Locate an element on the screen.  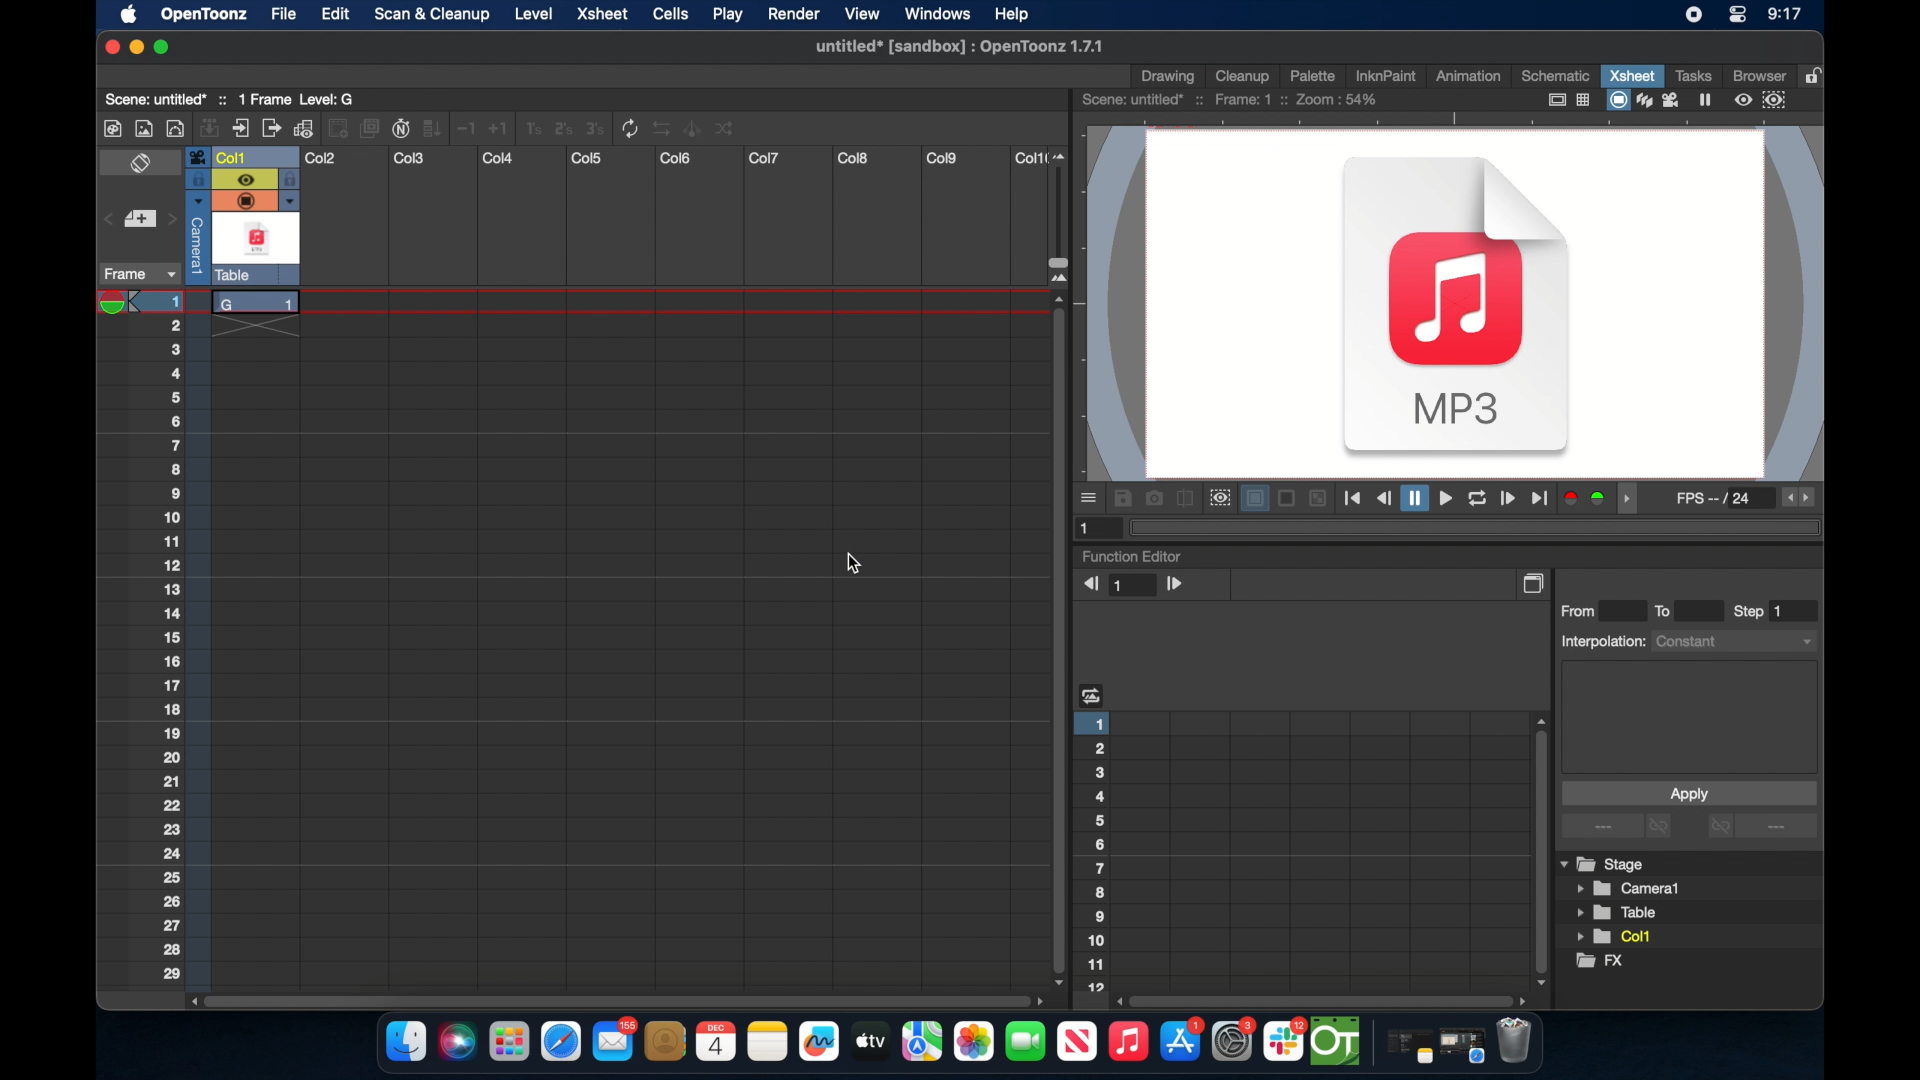
screen recorder icon is located at coordinates (1693, 15).